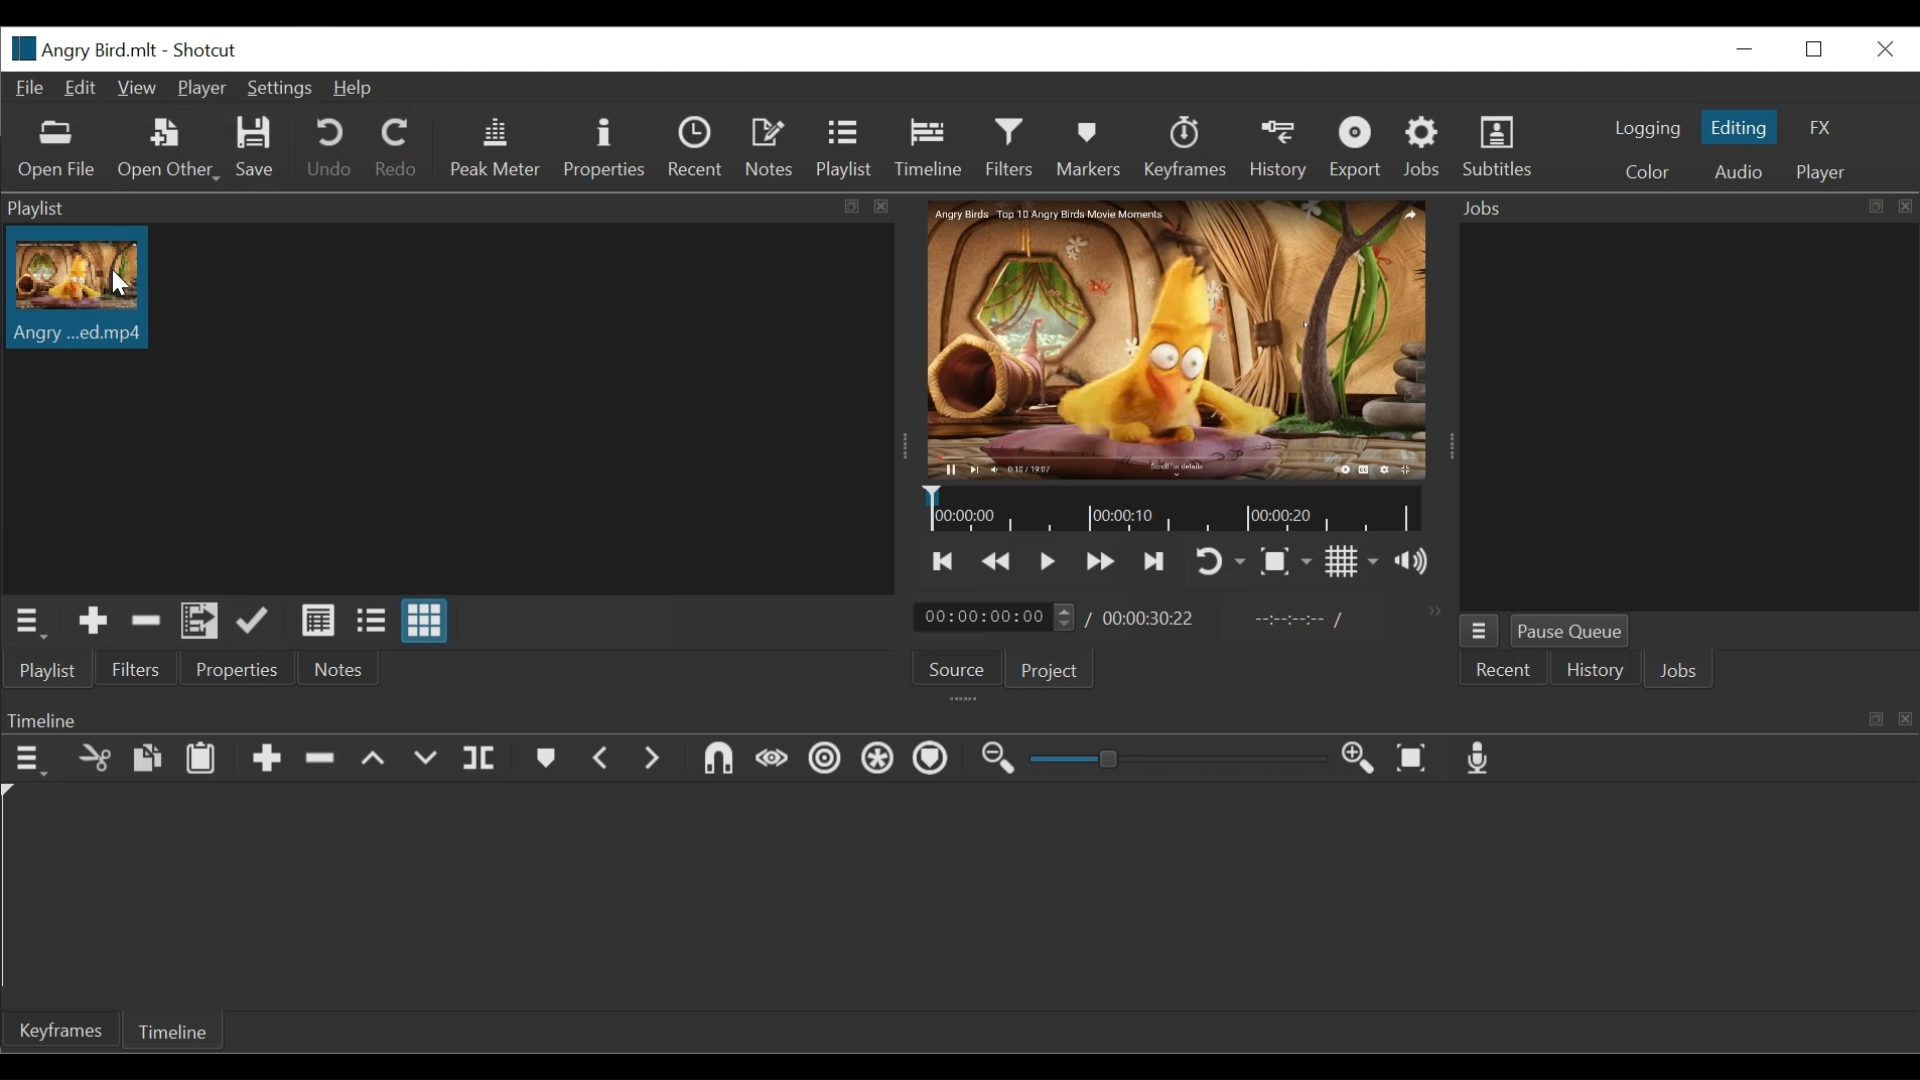  Describe the element at coordinates (1595, 672) in the screenshot. I see `History` at that location.